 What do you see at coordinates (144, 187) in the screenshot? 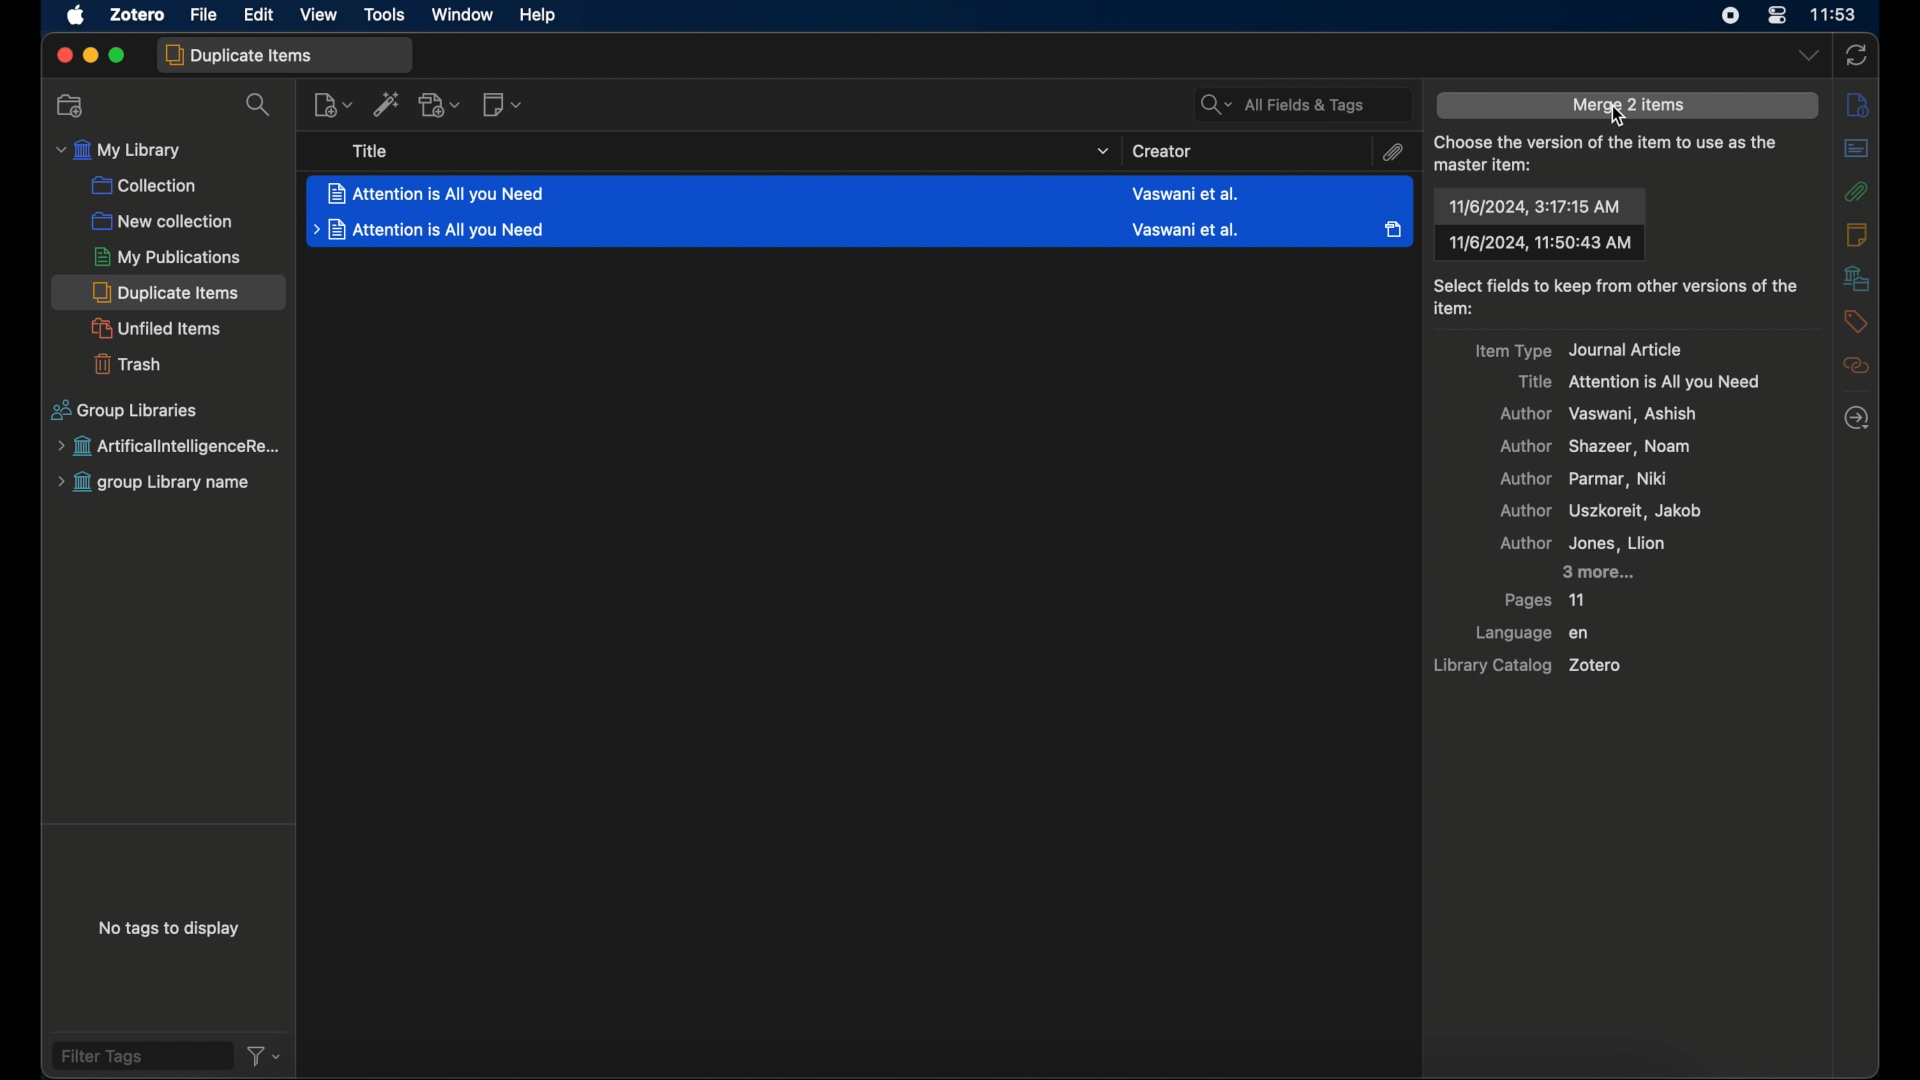
I see `collection` at bounding box center [144, 187].